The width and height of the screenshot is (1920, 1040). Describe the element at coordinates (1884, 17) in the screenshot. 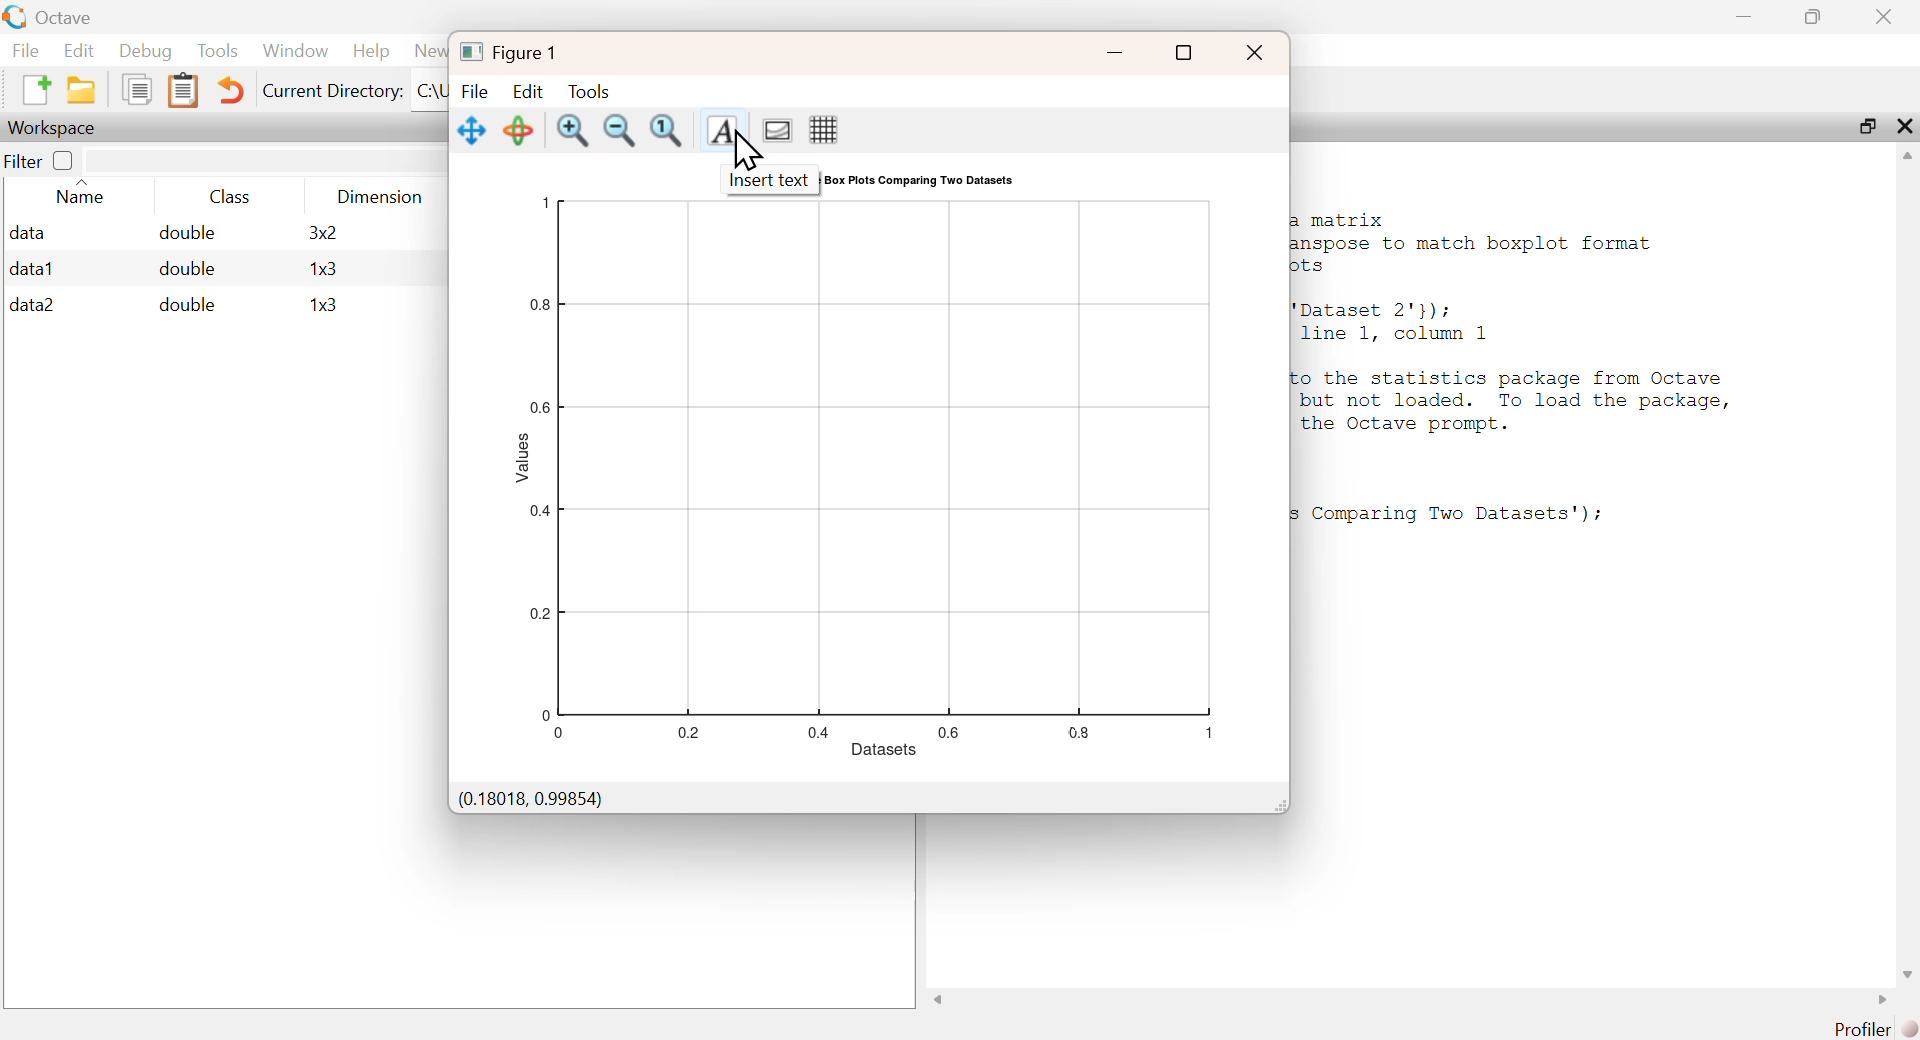

I see `close` at that location.